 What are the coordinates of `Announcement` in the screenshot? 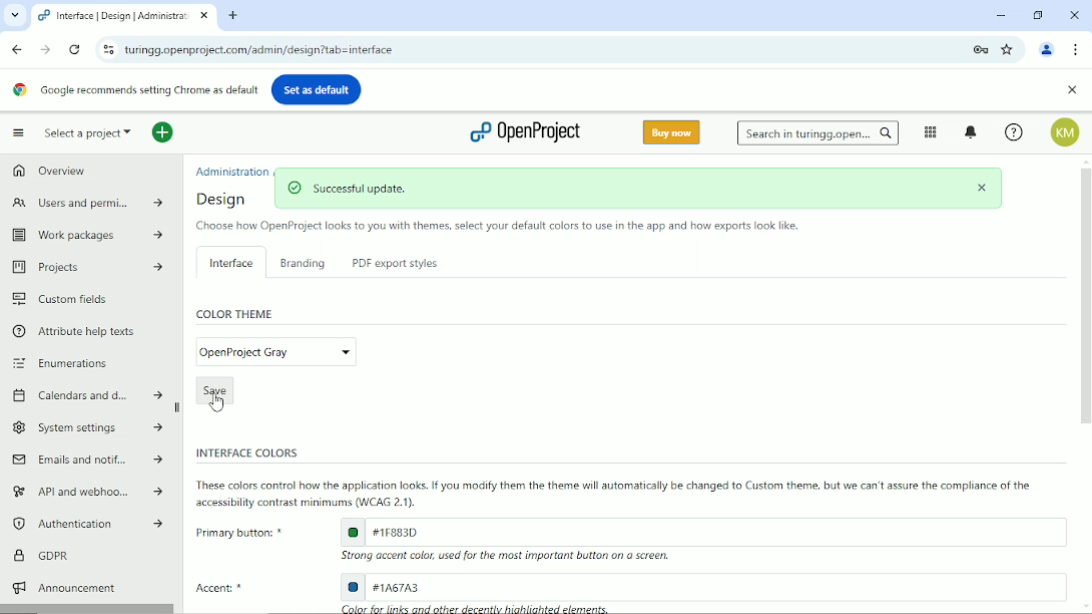 It's located at (63, 587).